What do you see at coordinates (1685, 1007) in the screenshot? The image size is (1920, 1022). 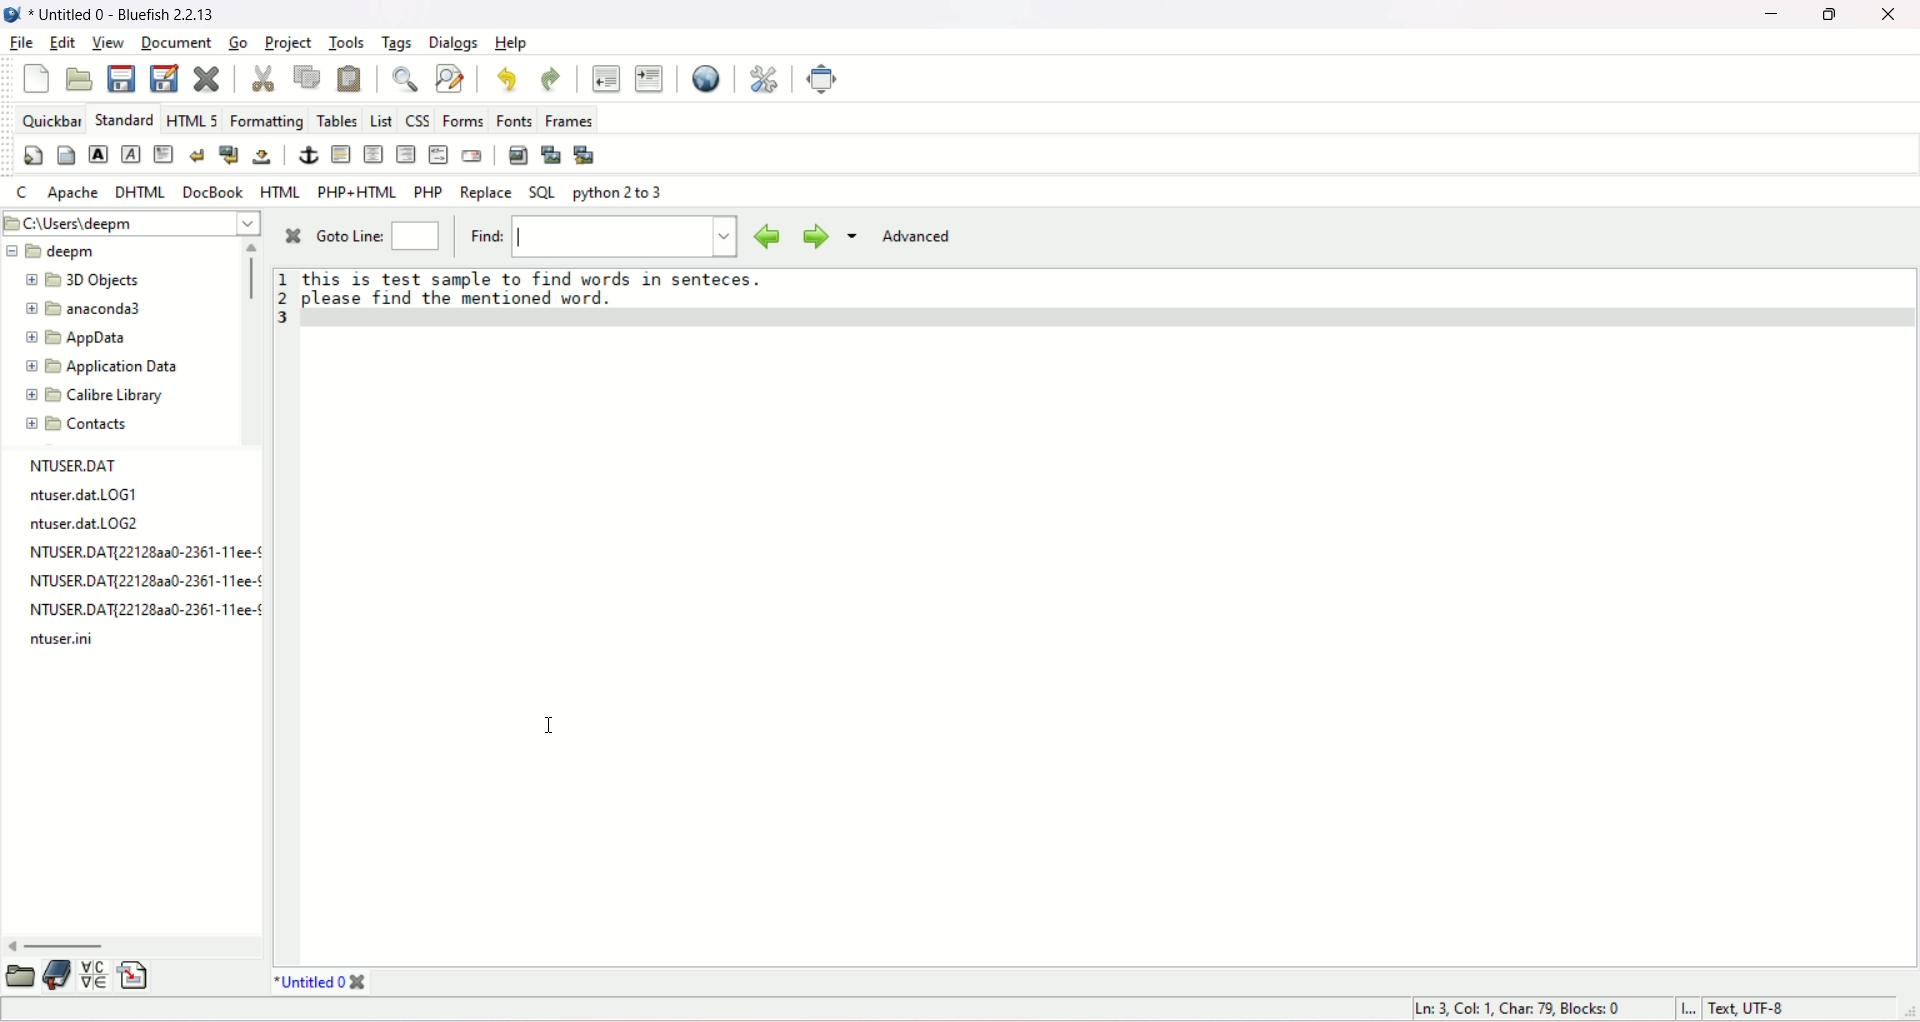 I see `Insert mode` at bounding box center [1685, 1007].